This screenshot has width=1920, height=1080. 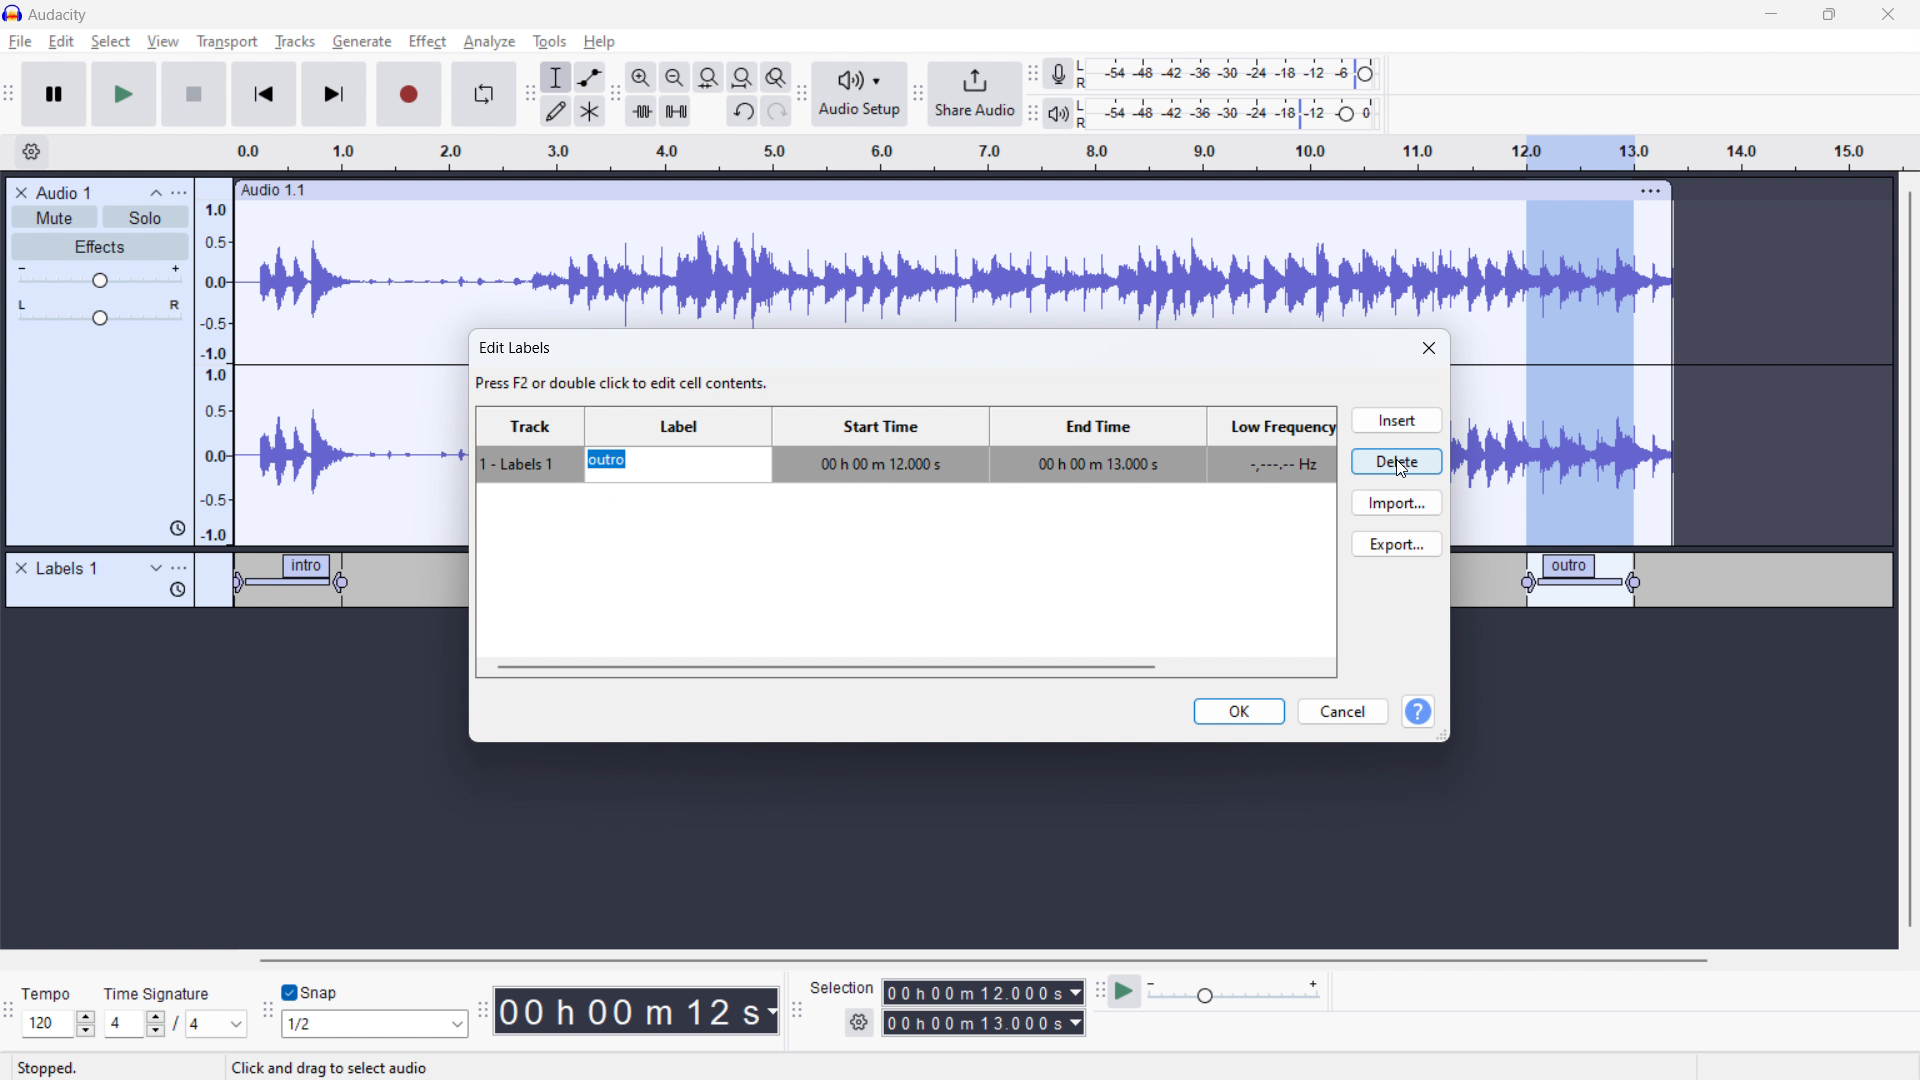 What do you see at coordinates (340, 94) in the screenshot?
I see `skip to end` at bounding box center [340, 94].